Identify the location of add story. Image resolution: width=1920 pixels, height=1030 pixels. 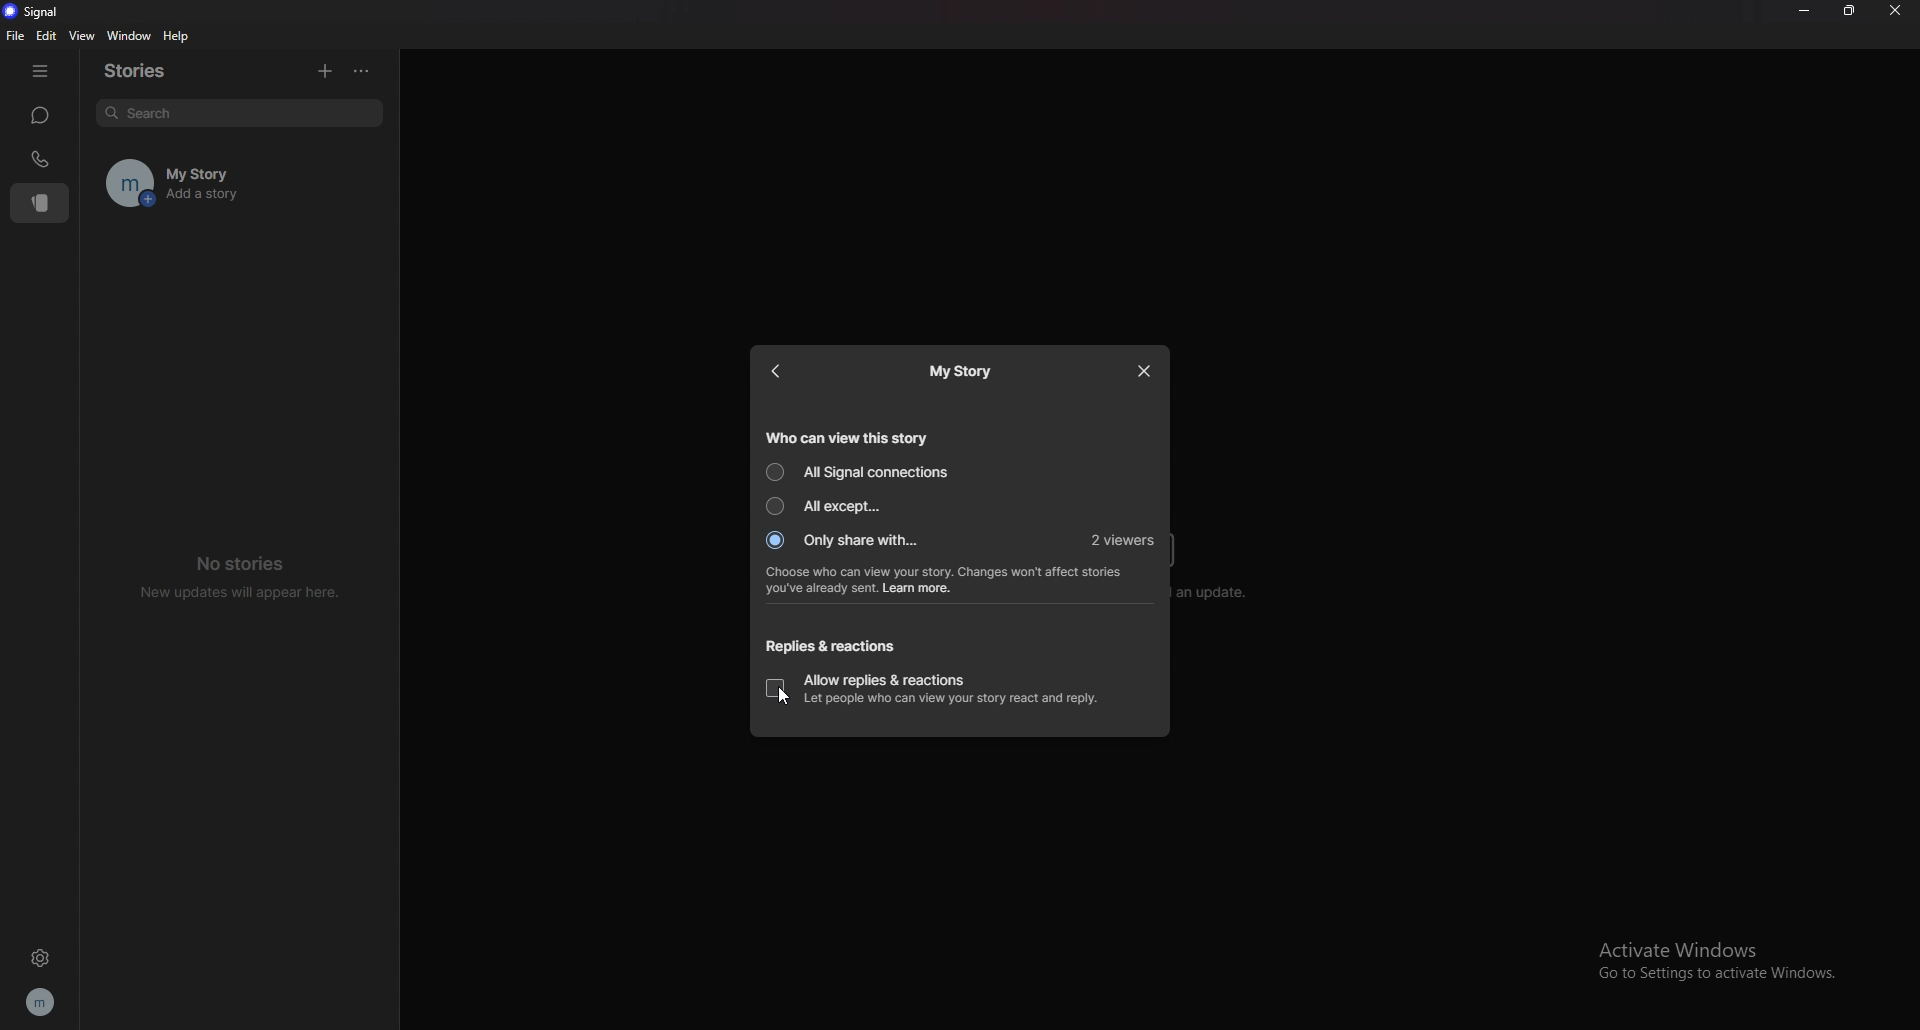
(325, 71).